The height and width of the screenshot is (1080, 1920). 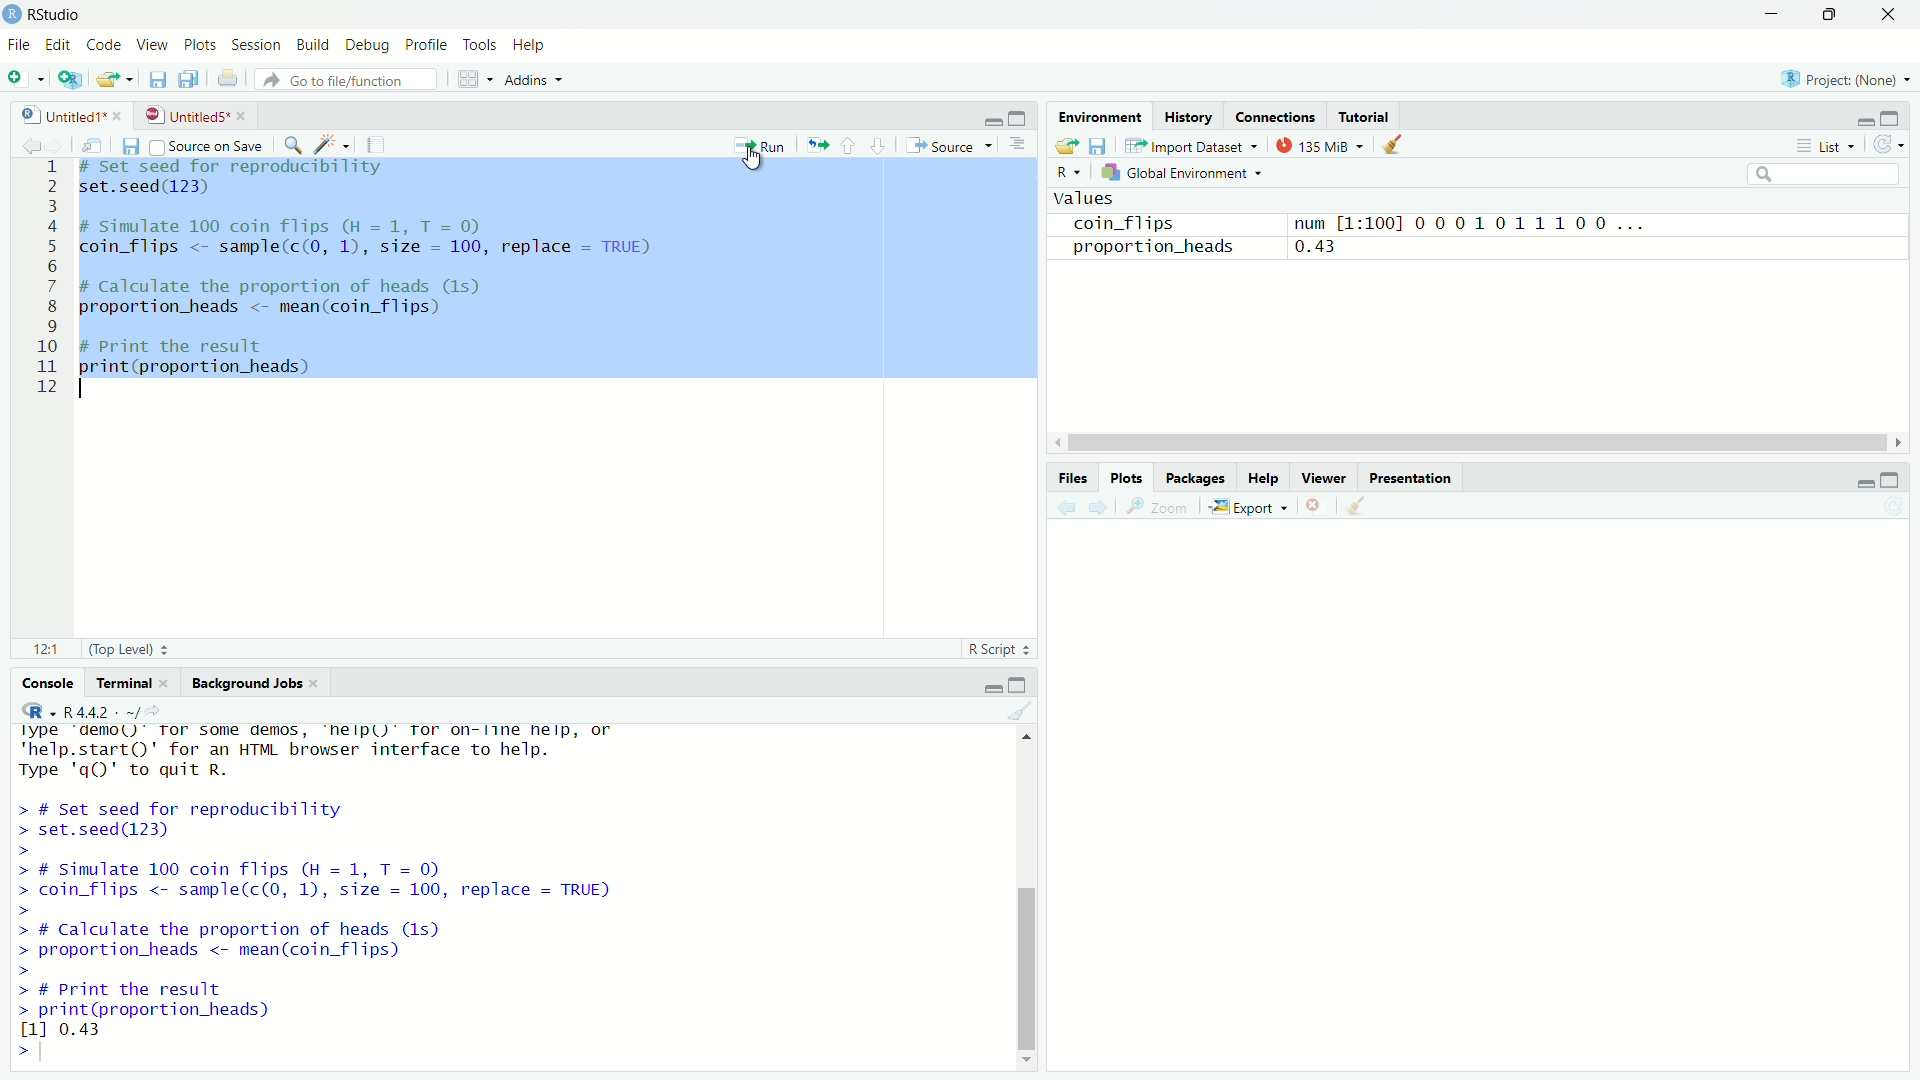 I want to click on source on save, so click(x=206, y=143).